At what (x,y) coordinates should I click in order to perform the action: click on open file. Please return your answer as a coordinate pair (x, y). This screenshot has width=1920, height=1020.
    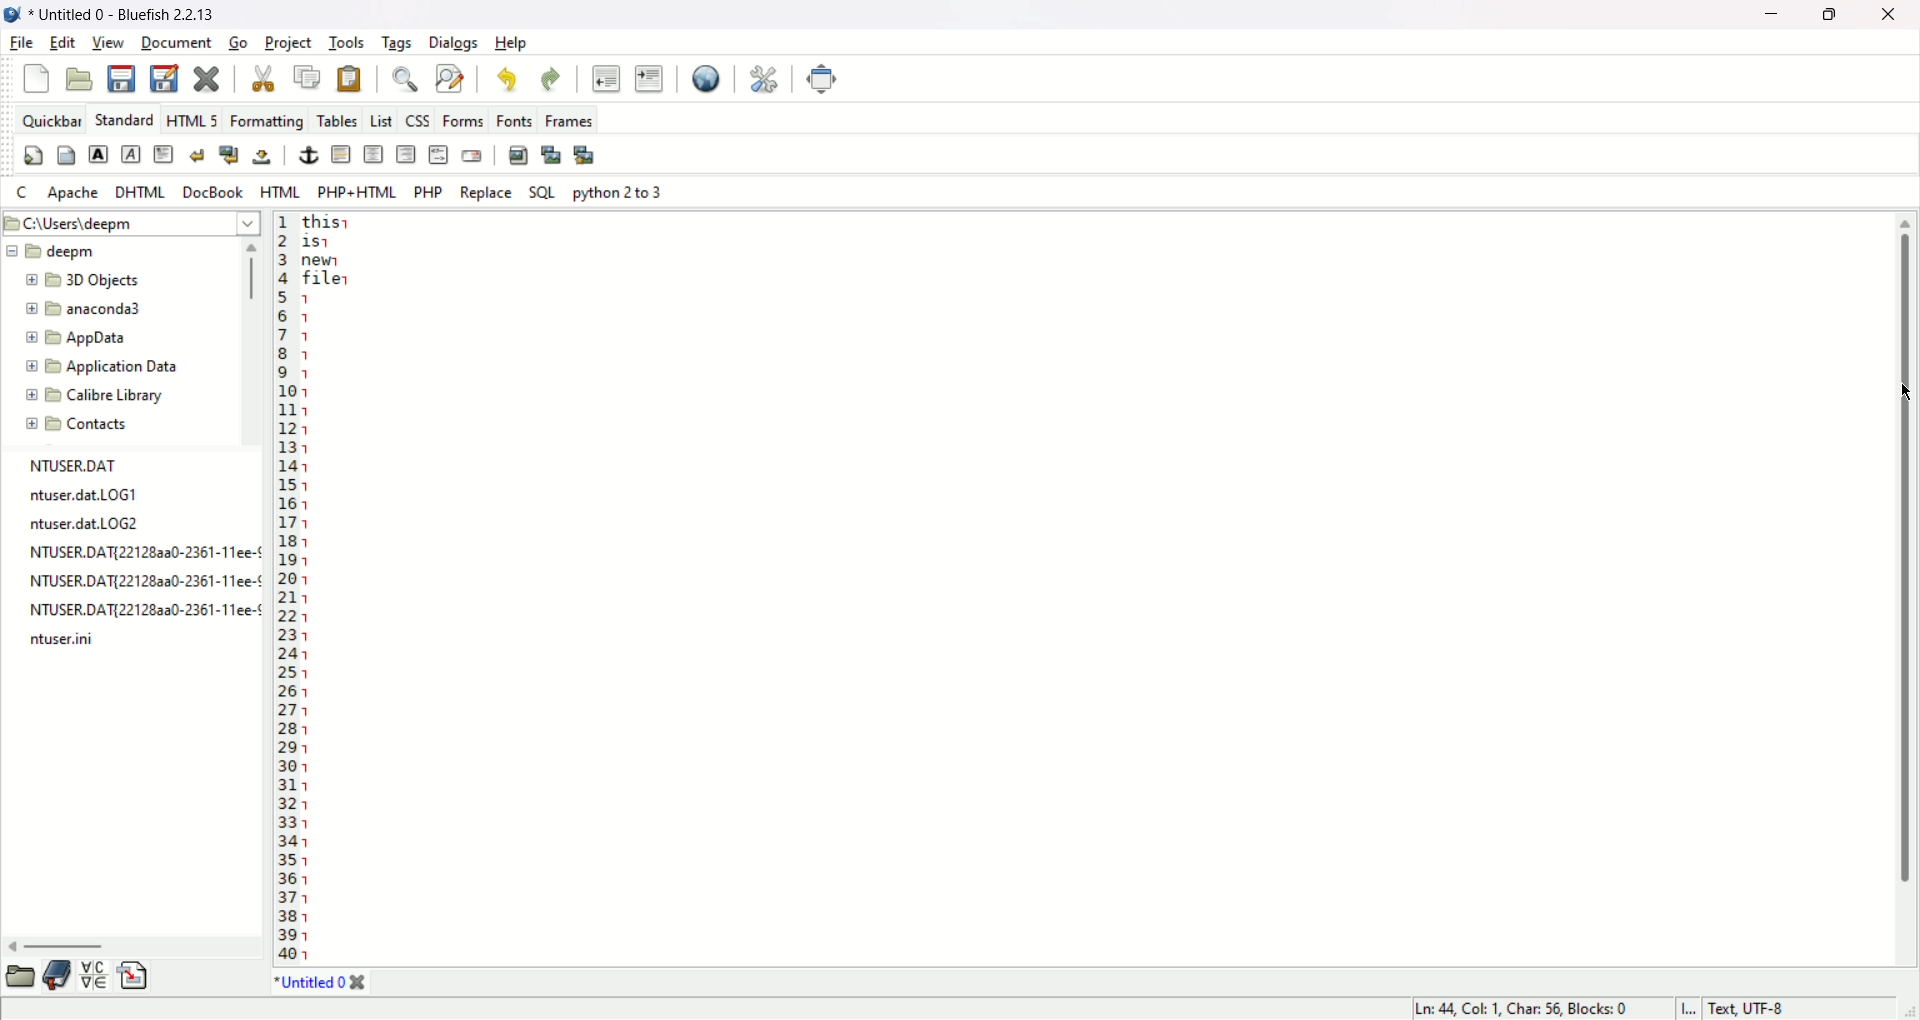
    Looking at the image, I should click on (80, 78).